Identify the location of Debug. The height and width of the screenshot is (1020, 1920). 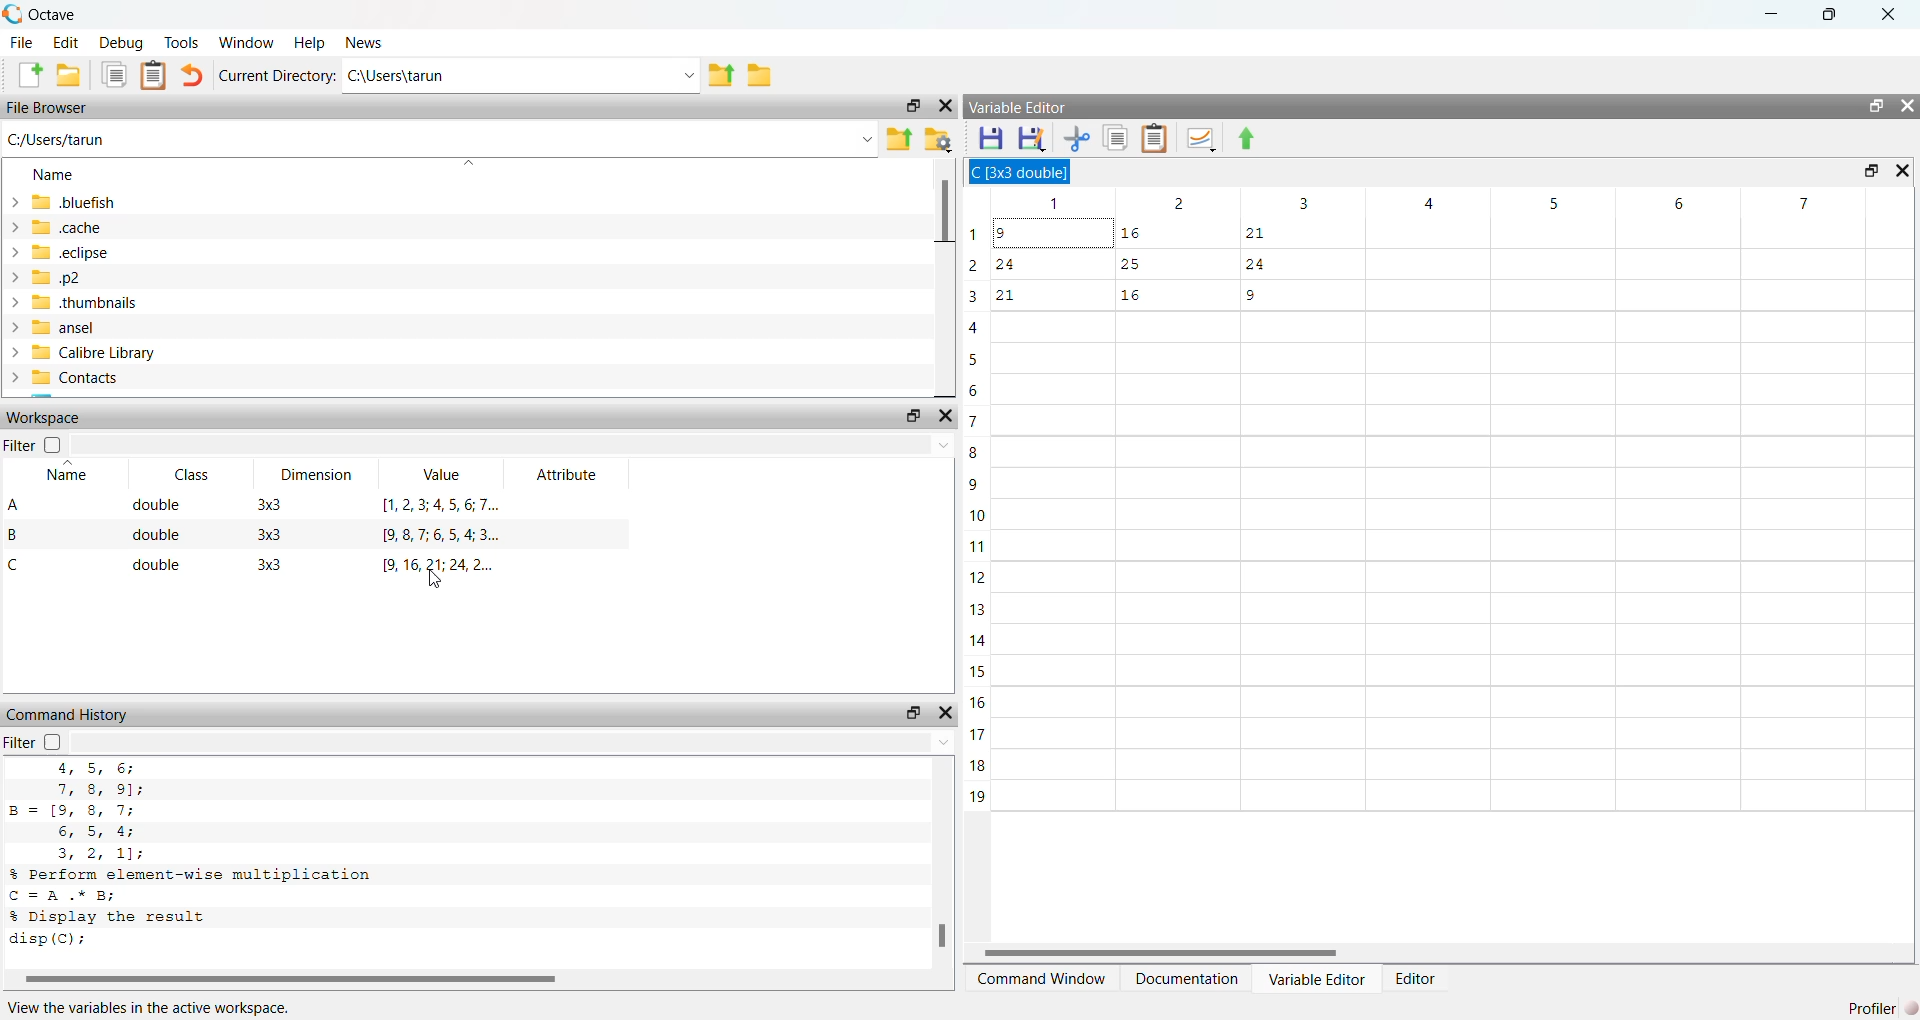
(118, 43).